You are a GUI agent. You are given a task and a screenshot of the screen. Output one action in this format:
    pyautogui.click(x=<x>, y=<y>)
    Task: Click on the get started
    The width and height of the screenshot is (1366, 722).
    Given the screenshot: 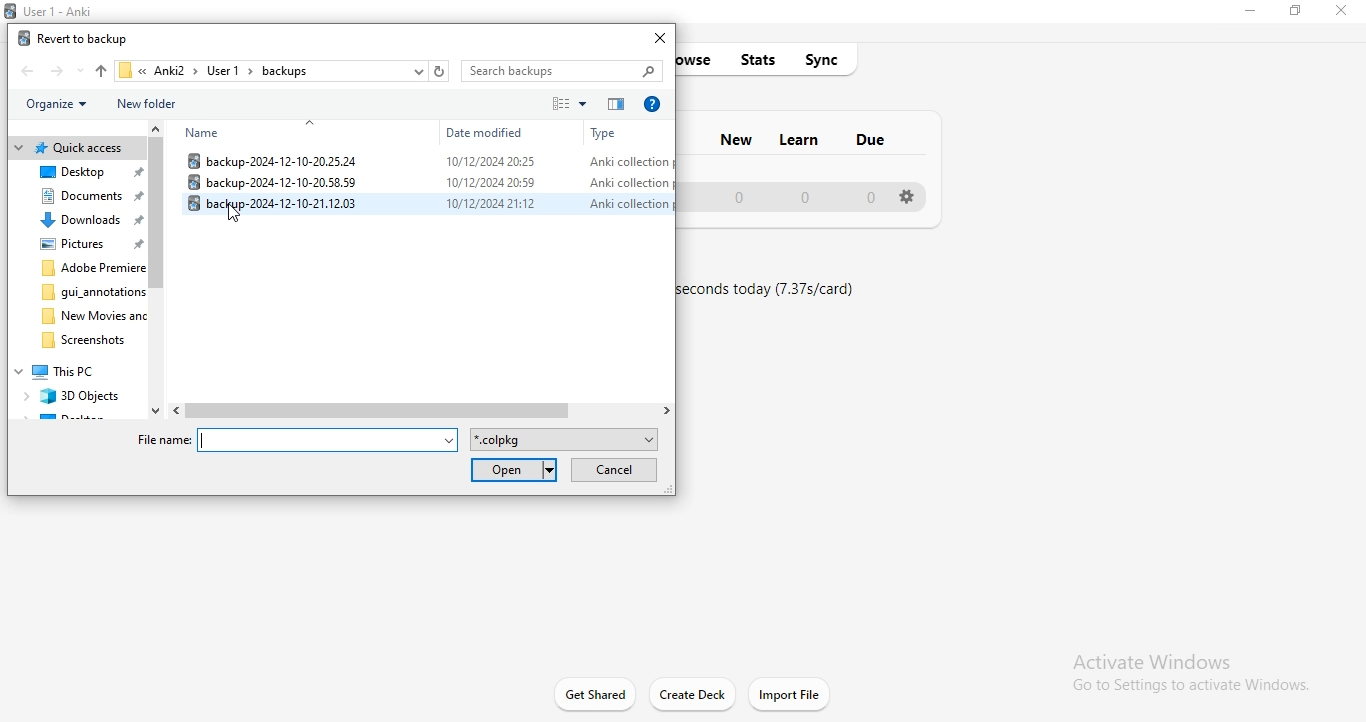 What is the action you would take?
    pyautogui.click(x=594, y=692)
    